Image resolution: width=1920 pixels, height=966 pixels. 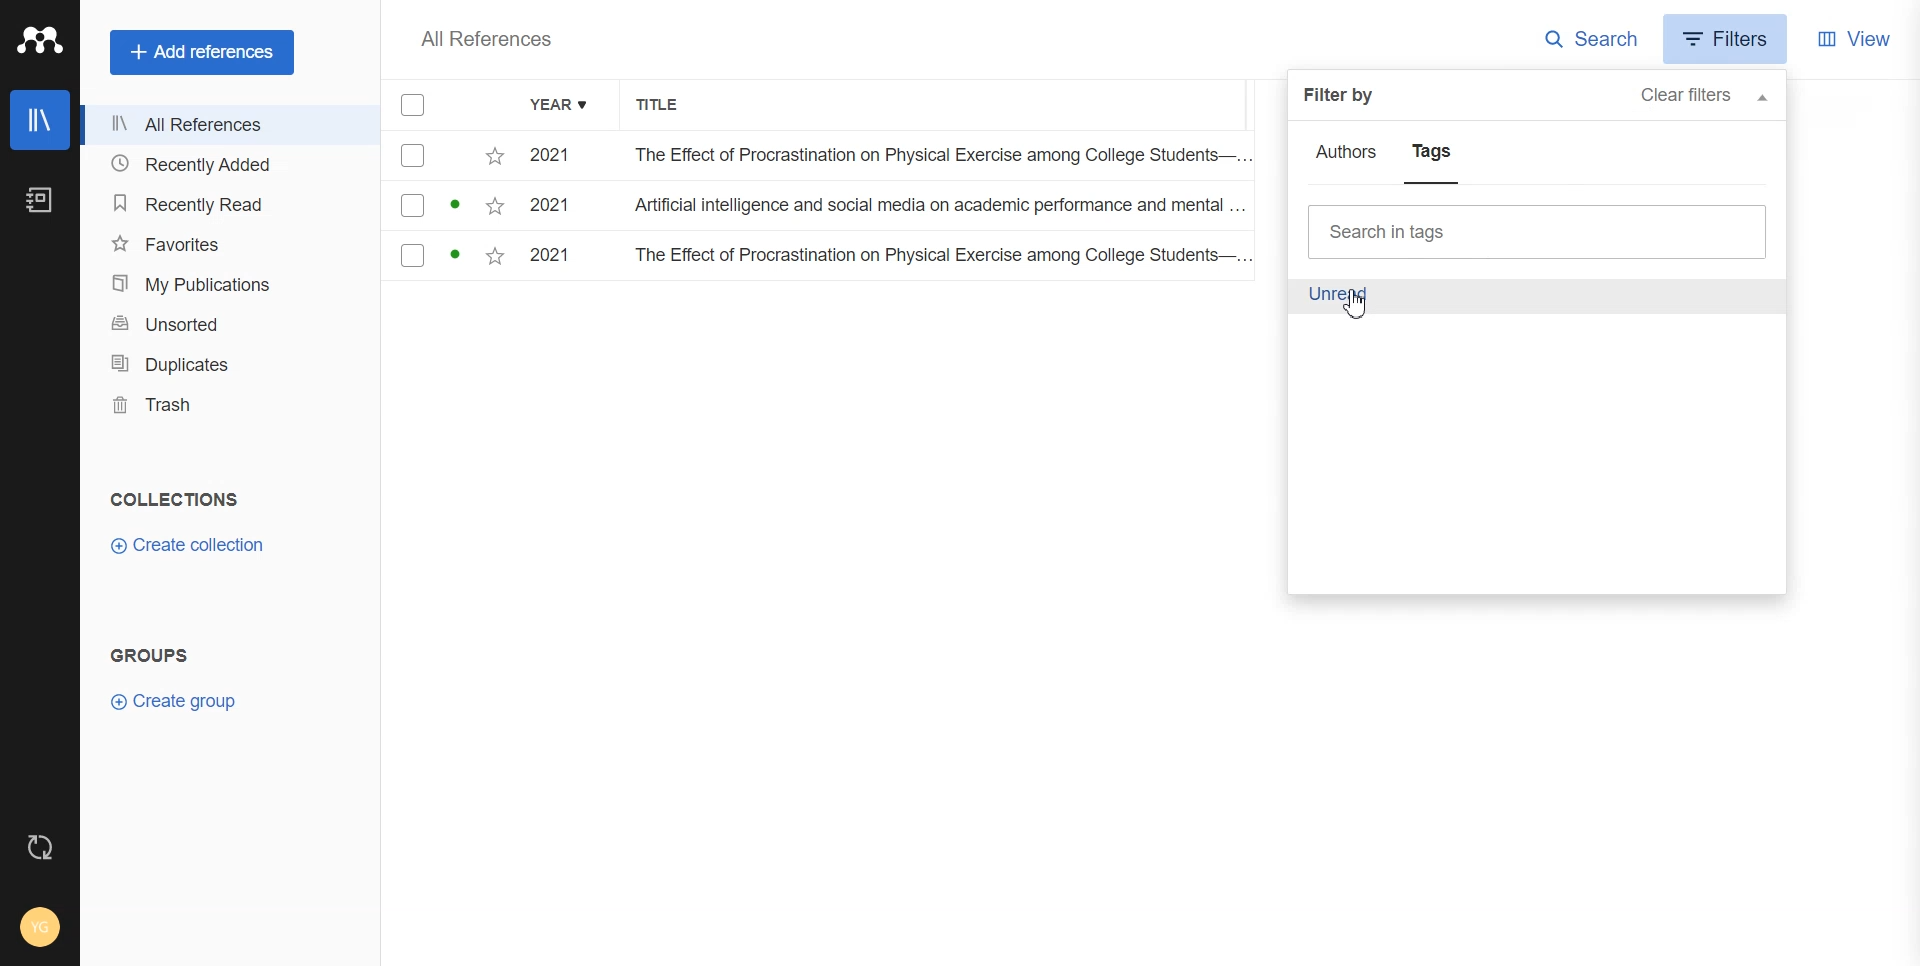 What do you see at coordinates (558, 209) in the screenshot?
I see `2021` at bounding box center [558, 209].